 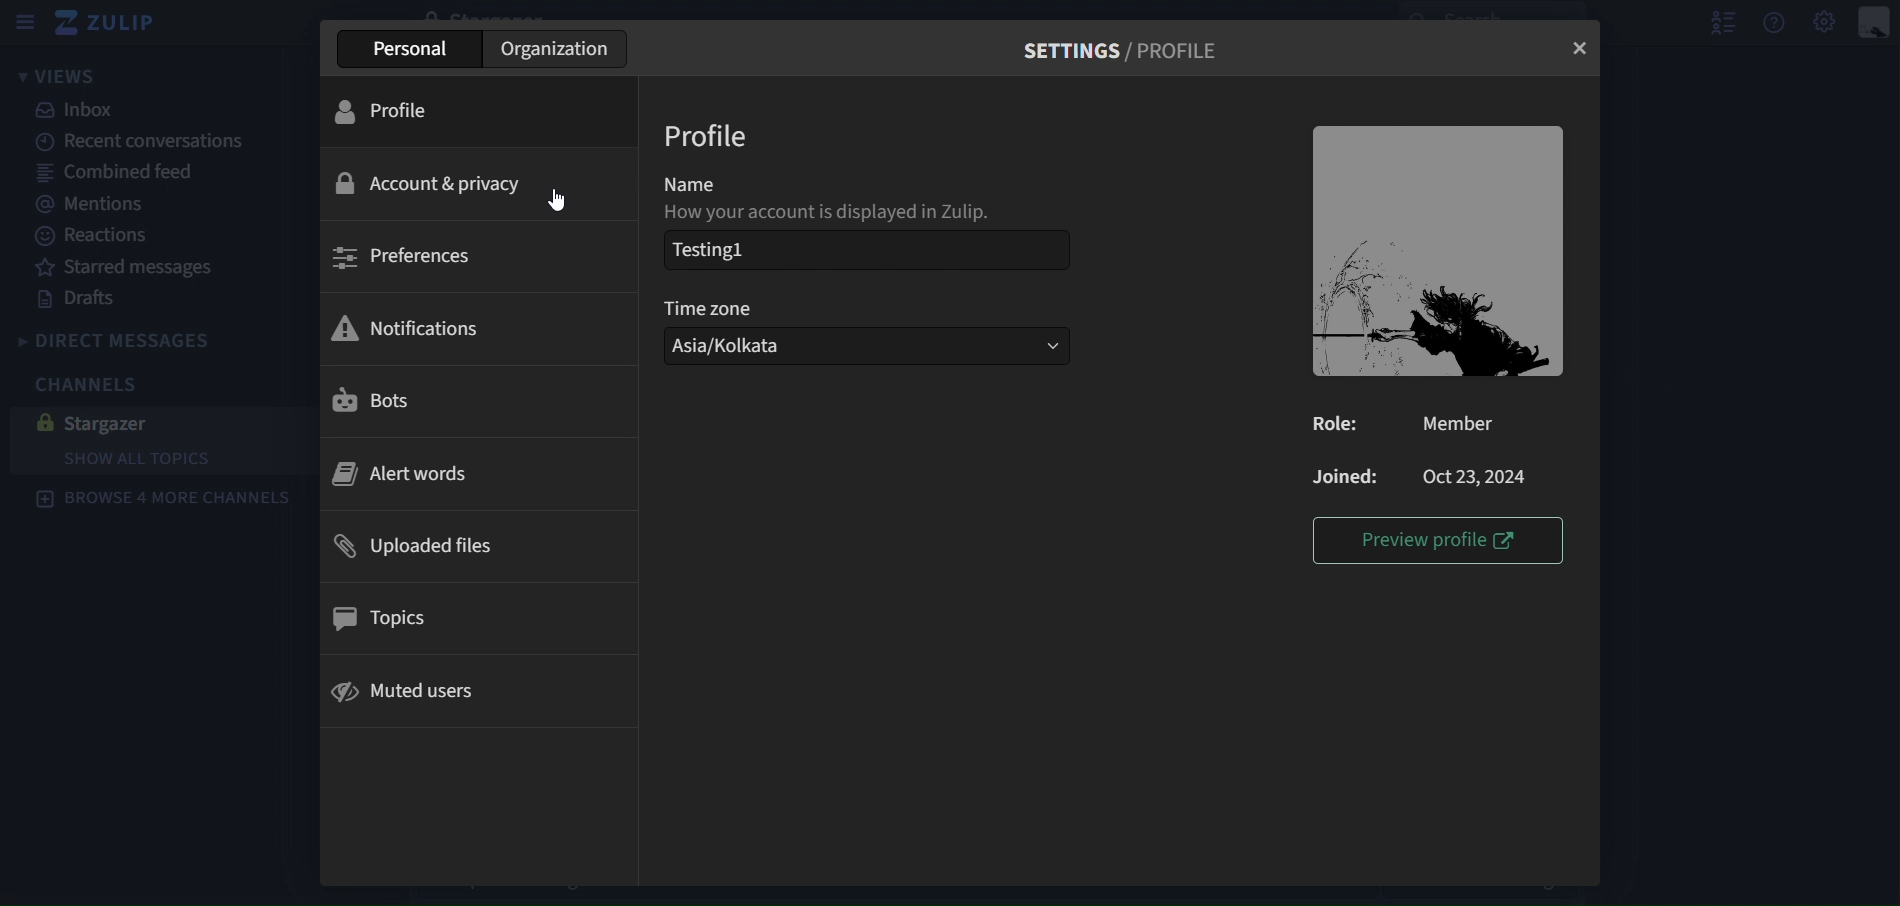 What do you see at coordinates (1874, 23) in the screenshot?
I see `personal menu` at bounding box center [1874, 23].